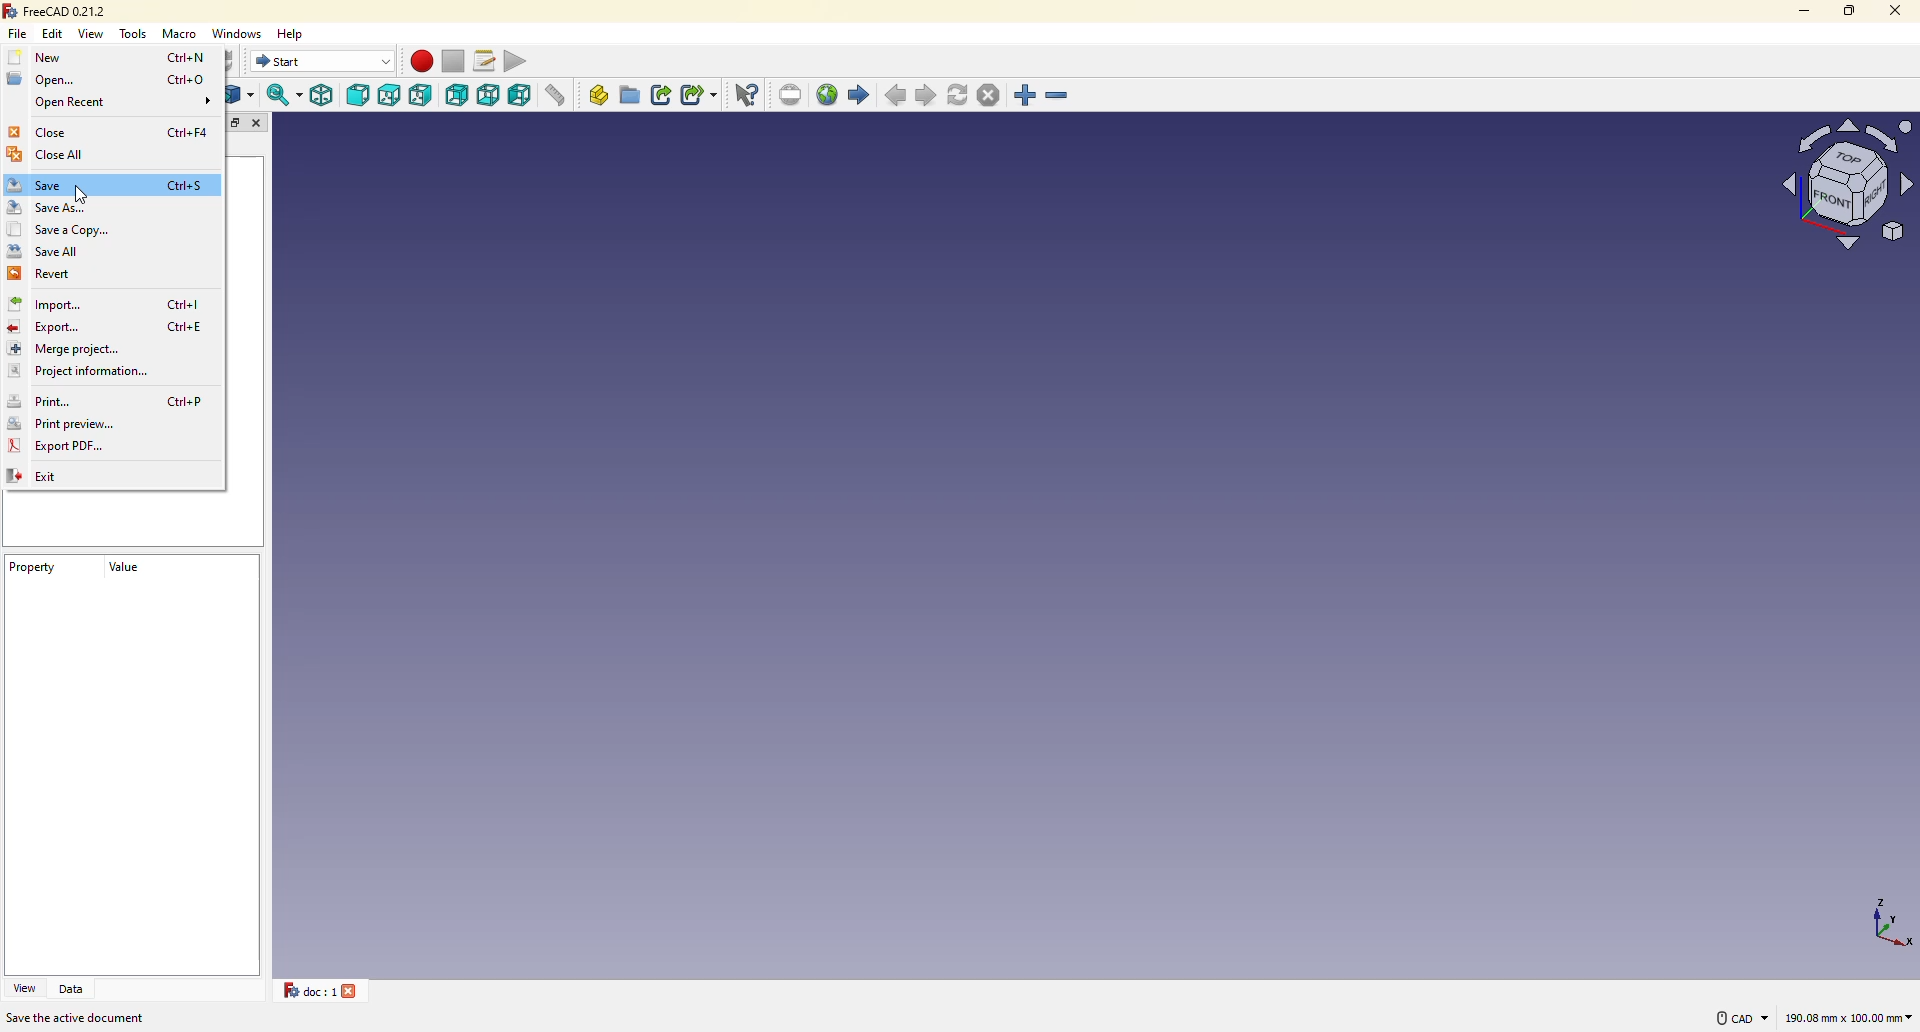  I want to click on expand, so click(235, 123).